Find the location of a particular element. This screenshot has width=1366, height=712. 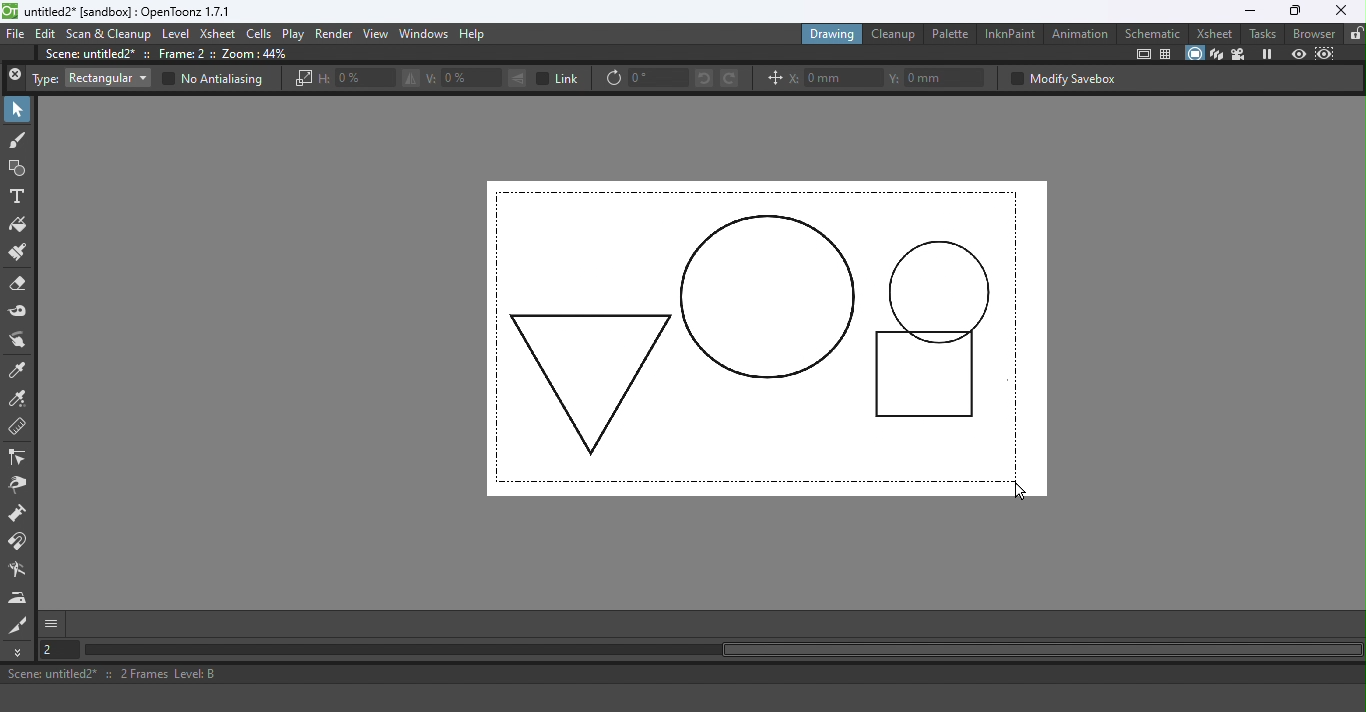

More tools is located at coordinates (20, 652).